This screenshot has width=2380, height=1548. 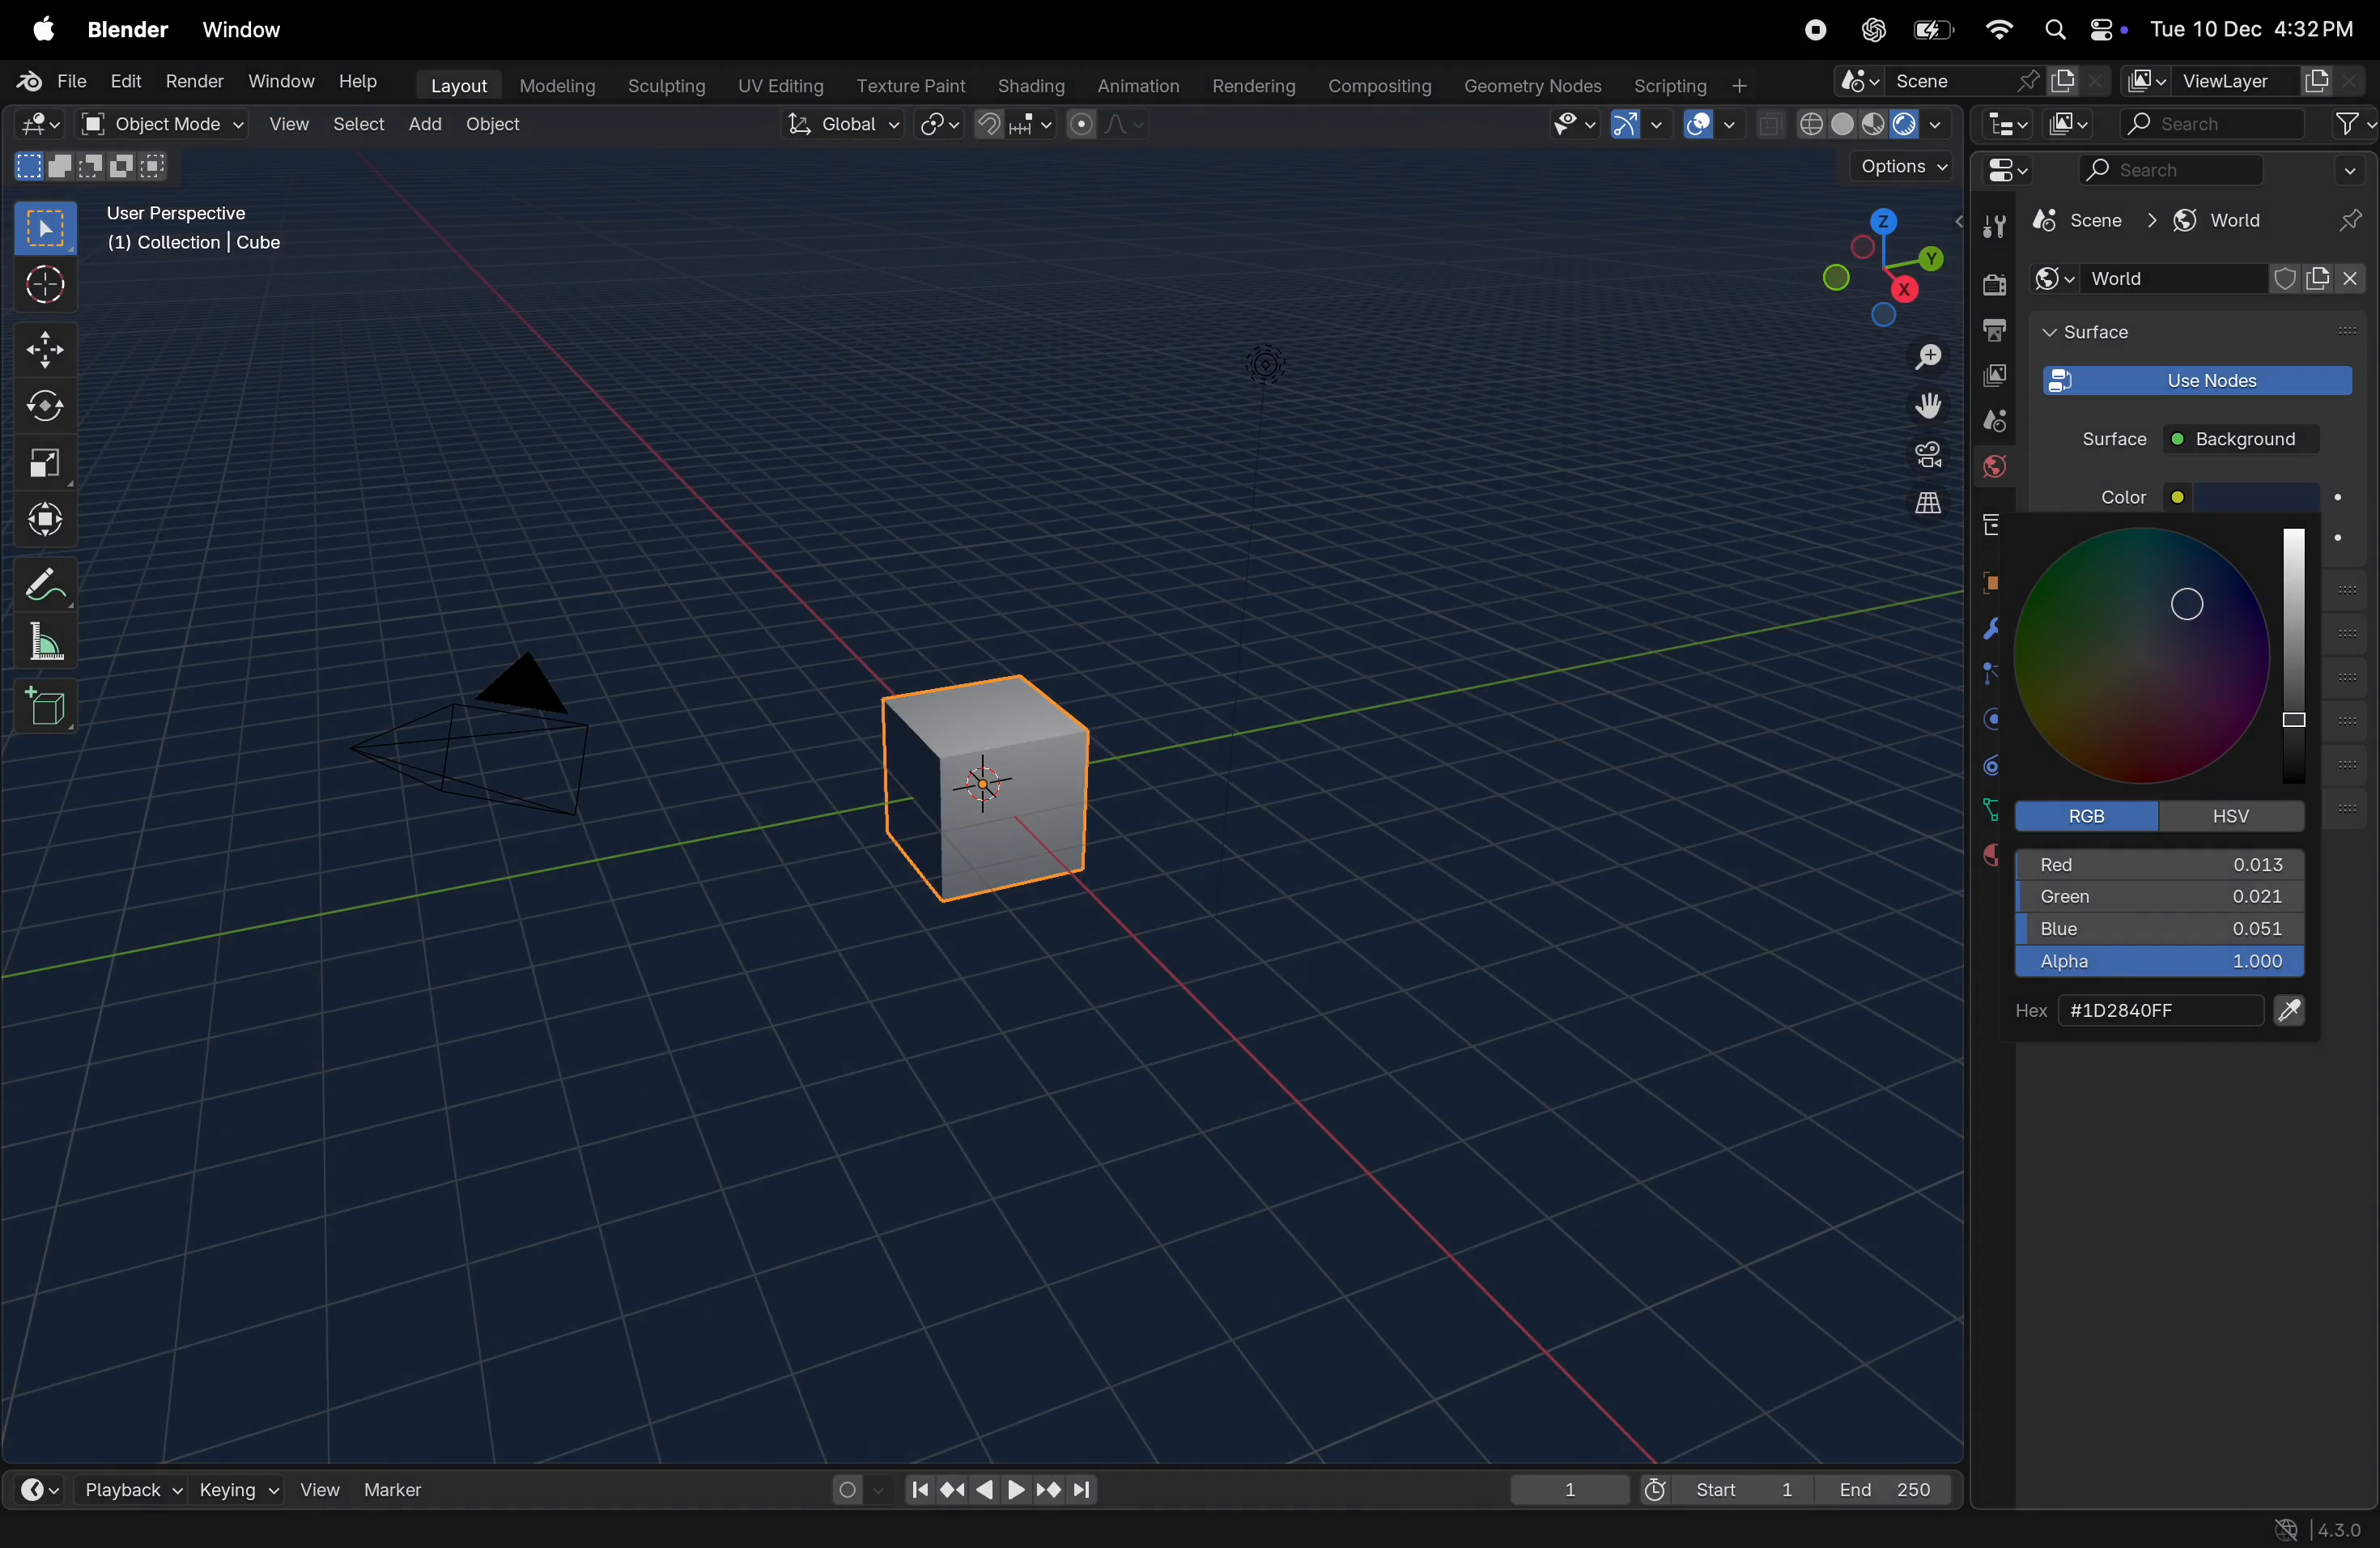 What do you see at coordinates (1979, 857) in the screenshot?
I see `material` at bounding box center [1979, 857].